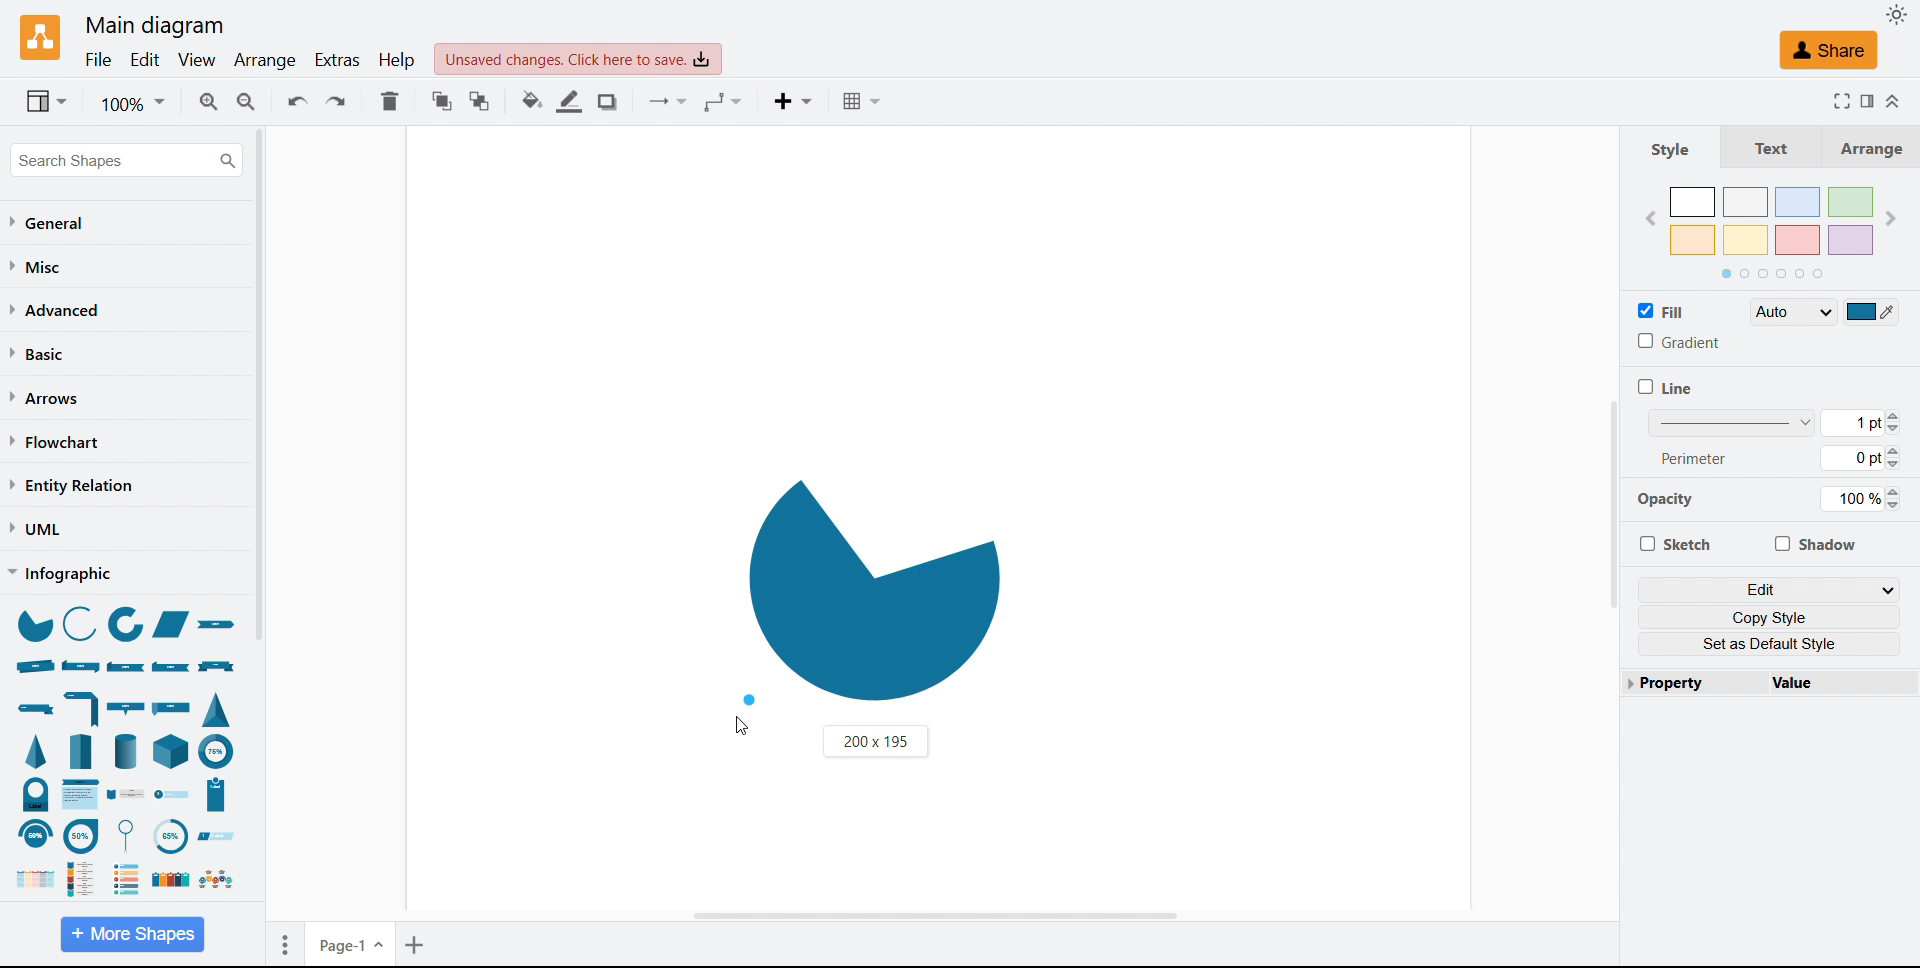 This screenshot has width=1920, height=968. I want to click on Insert , so click(797, 103).